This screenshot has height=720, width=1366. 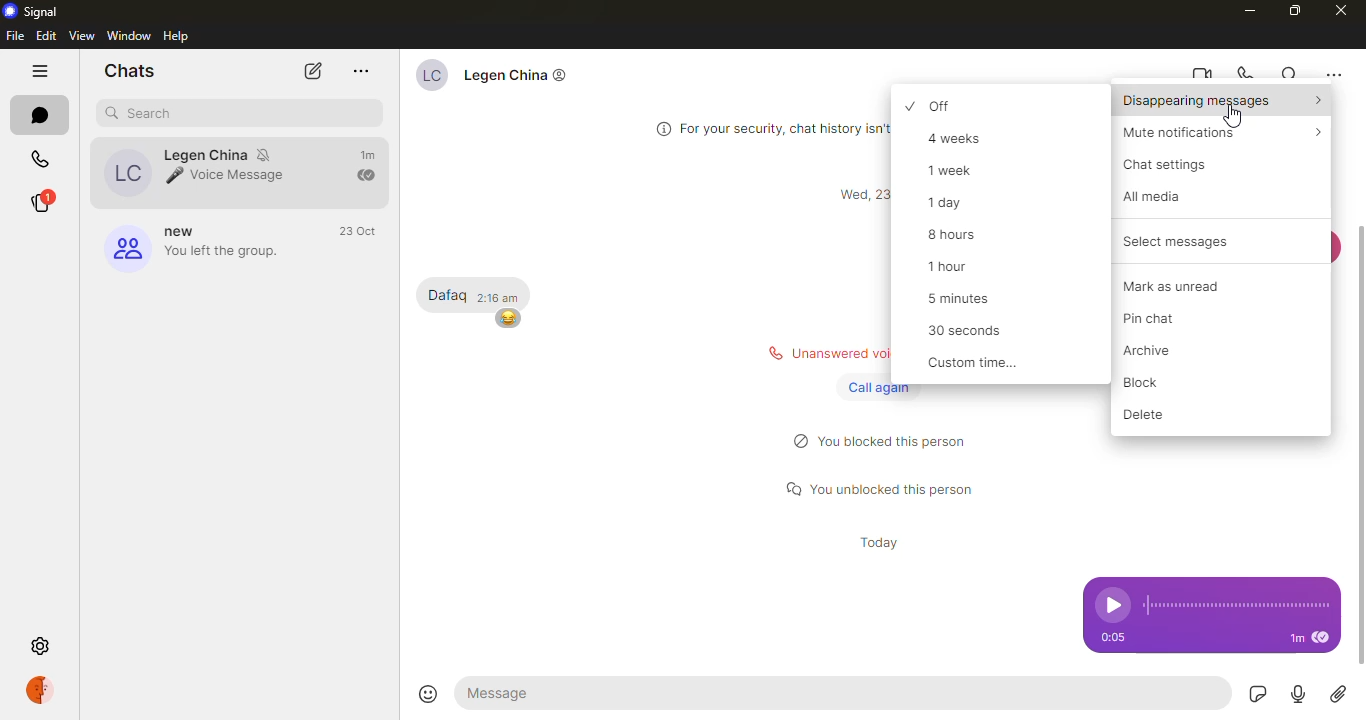 I want to click on scroll bar, so click(x=1365, y=445).